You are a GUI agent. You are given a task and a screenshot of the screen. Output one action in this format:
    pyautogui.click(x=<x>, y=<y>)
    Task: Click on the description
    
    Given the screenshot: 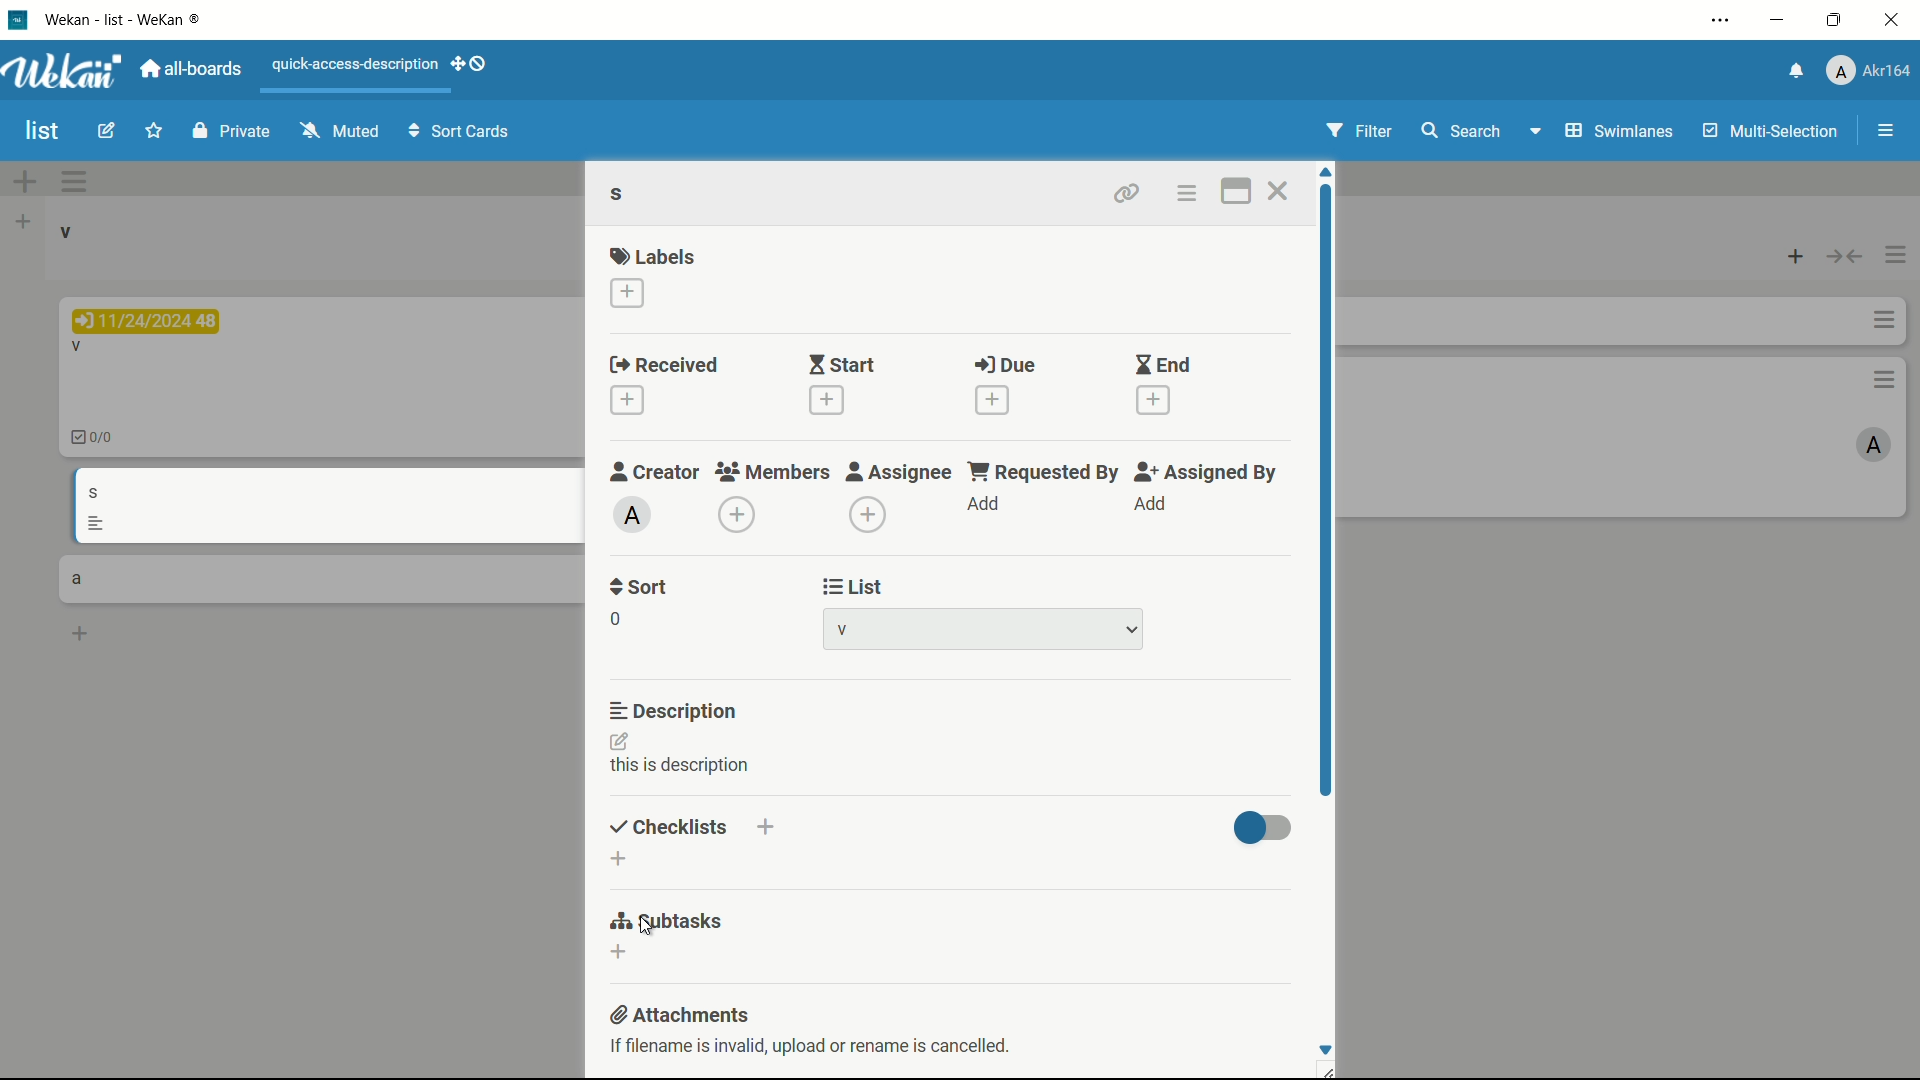 What is the action you would take?
    pyautogui.click(x=673, y=710)
    